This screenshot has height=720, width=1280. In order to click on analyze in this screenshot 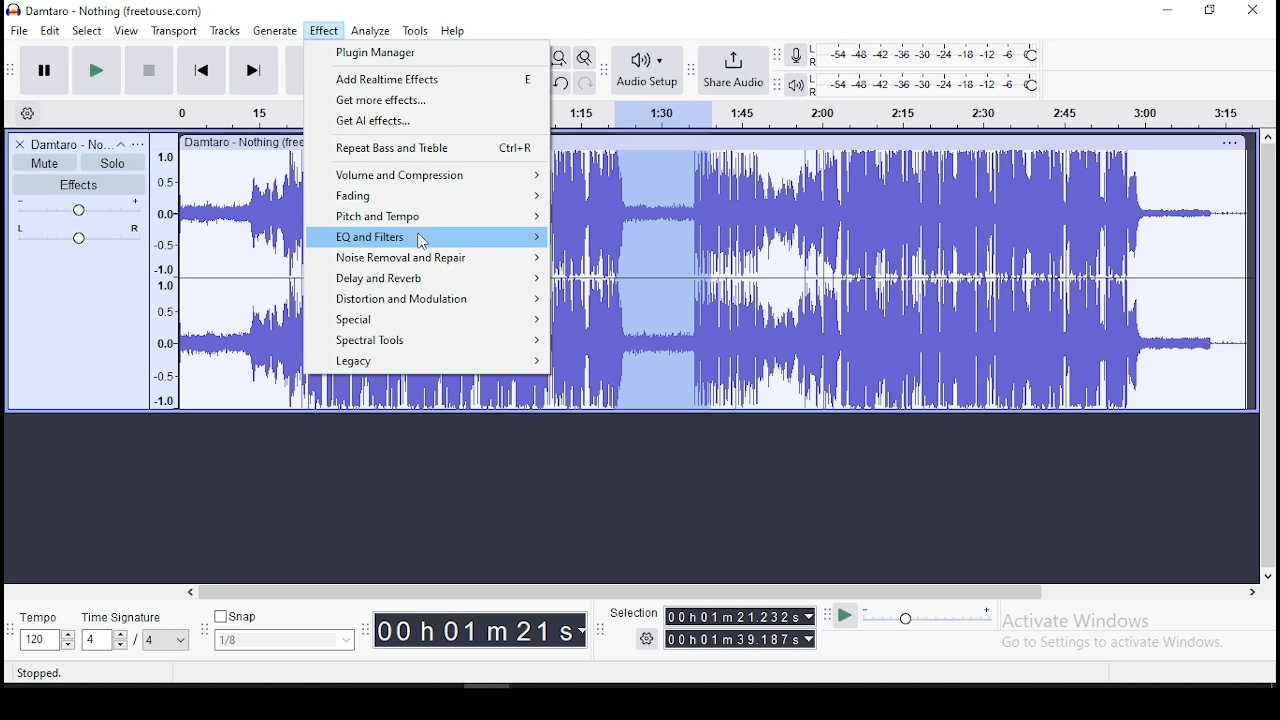, I will do `click(371, 31)`.